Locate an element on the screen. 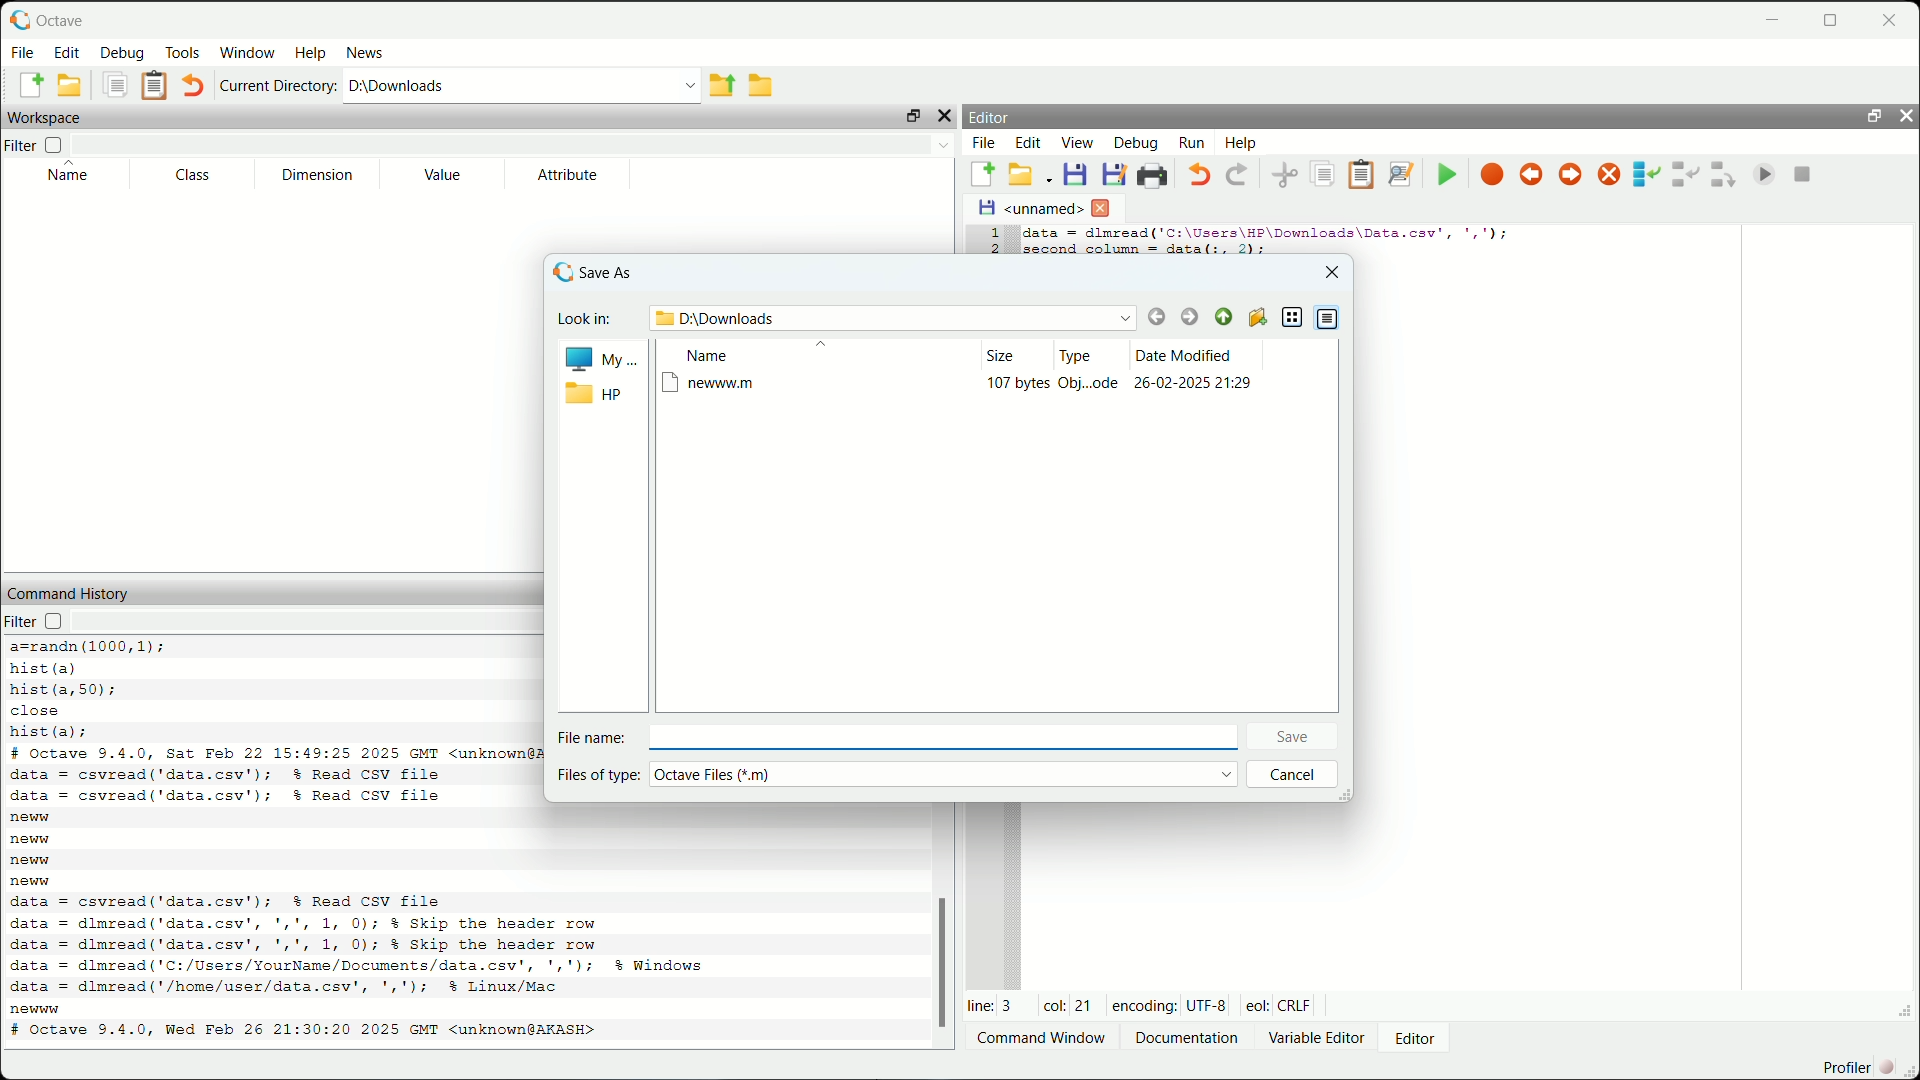 The height and width of the screenshot is (1080, 1920). debug is located at coordinates (125, 54).